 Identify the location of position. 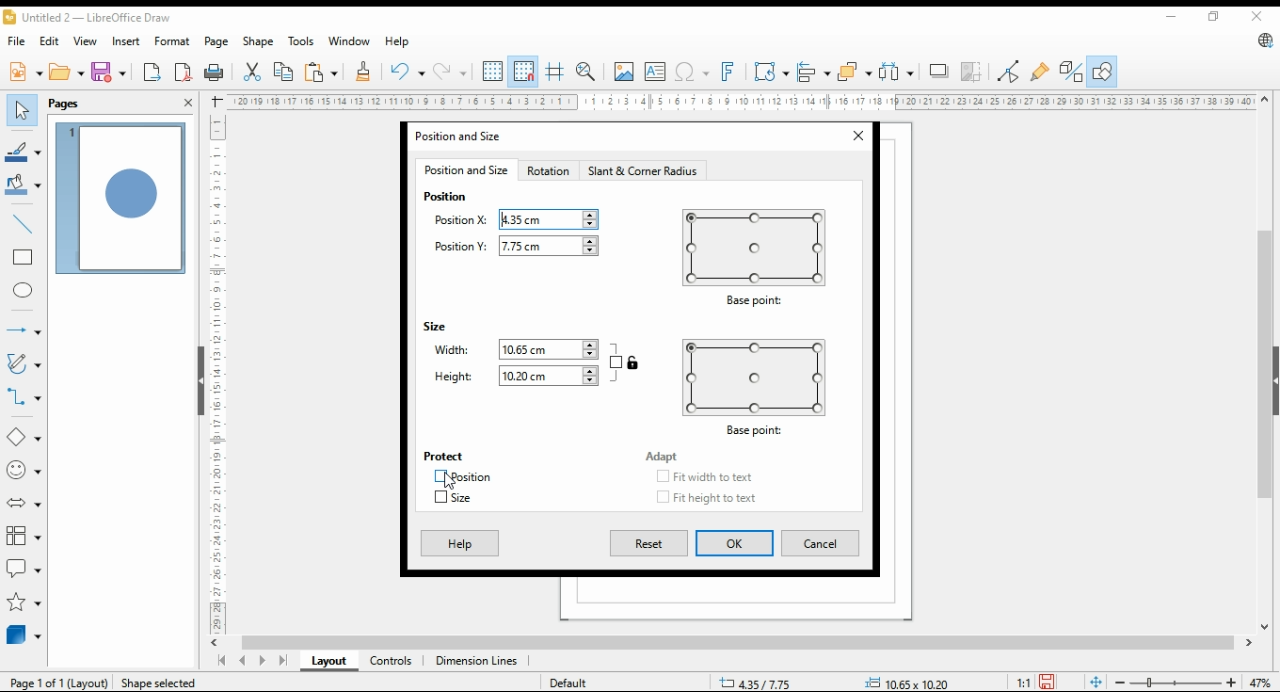
(448, 198).